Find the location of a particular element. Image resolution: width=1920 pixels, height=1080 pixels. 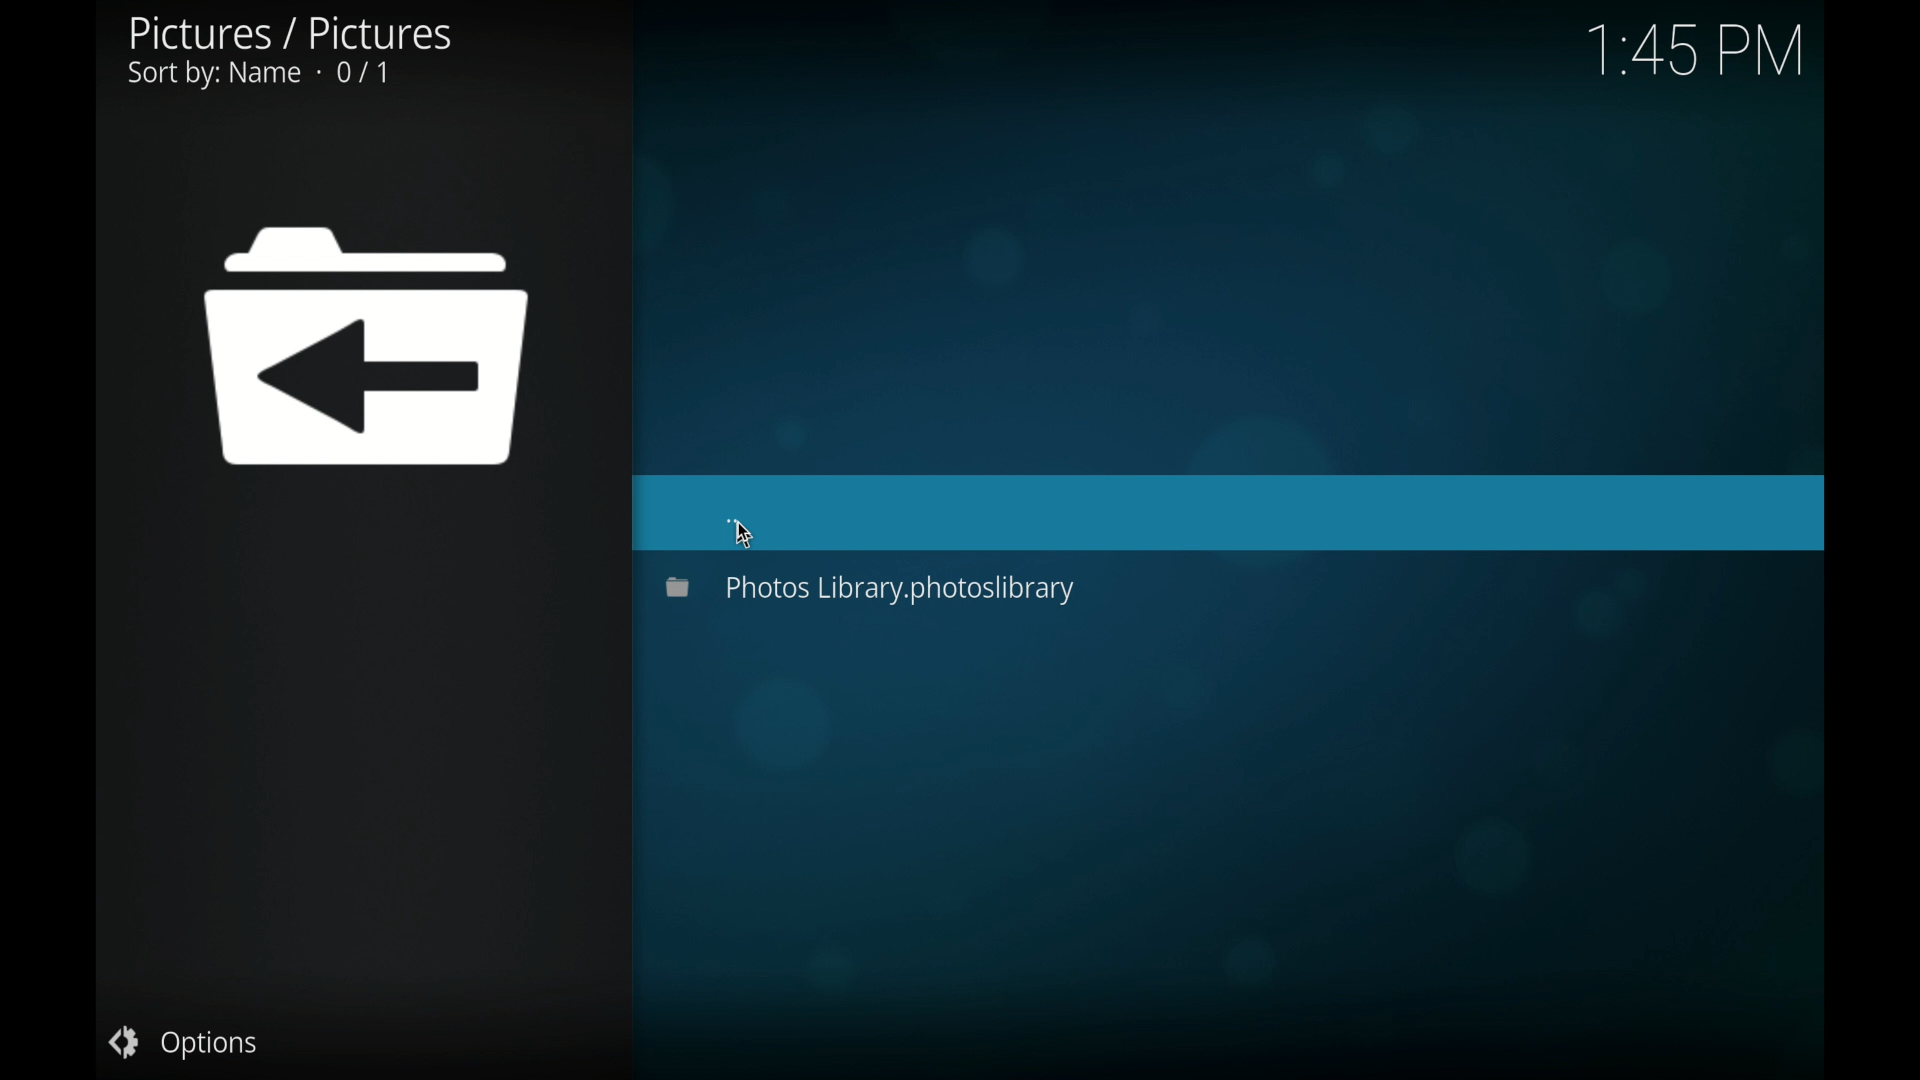

options is located at coordinates (184, 1042).